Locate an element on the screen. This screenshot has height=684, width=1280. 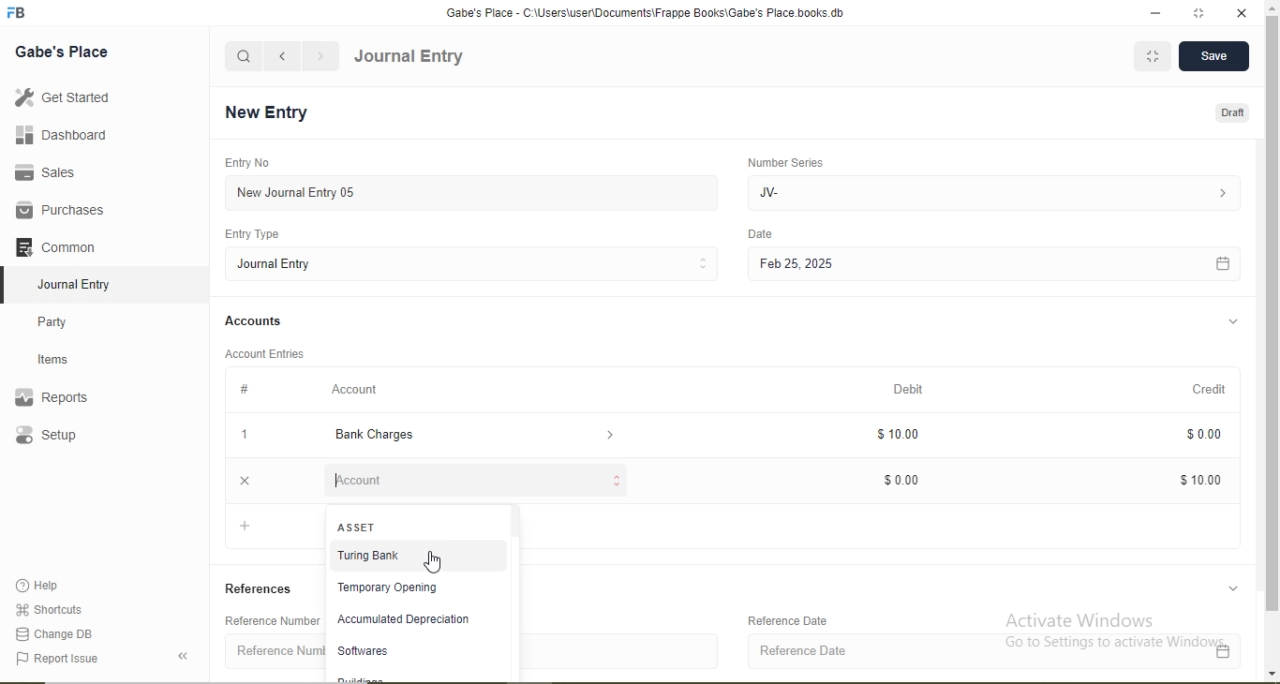
Items is located at coordinates (65, 359).